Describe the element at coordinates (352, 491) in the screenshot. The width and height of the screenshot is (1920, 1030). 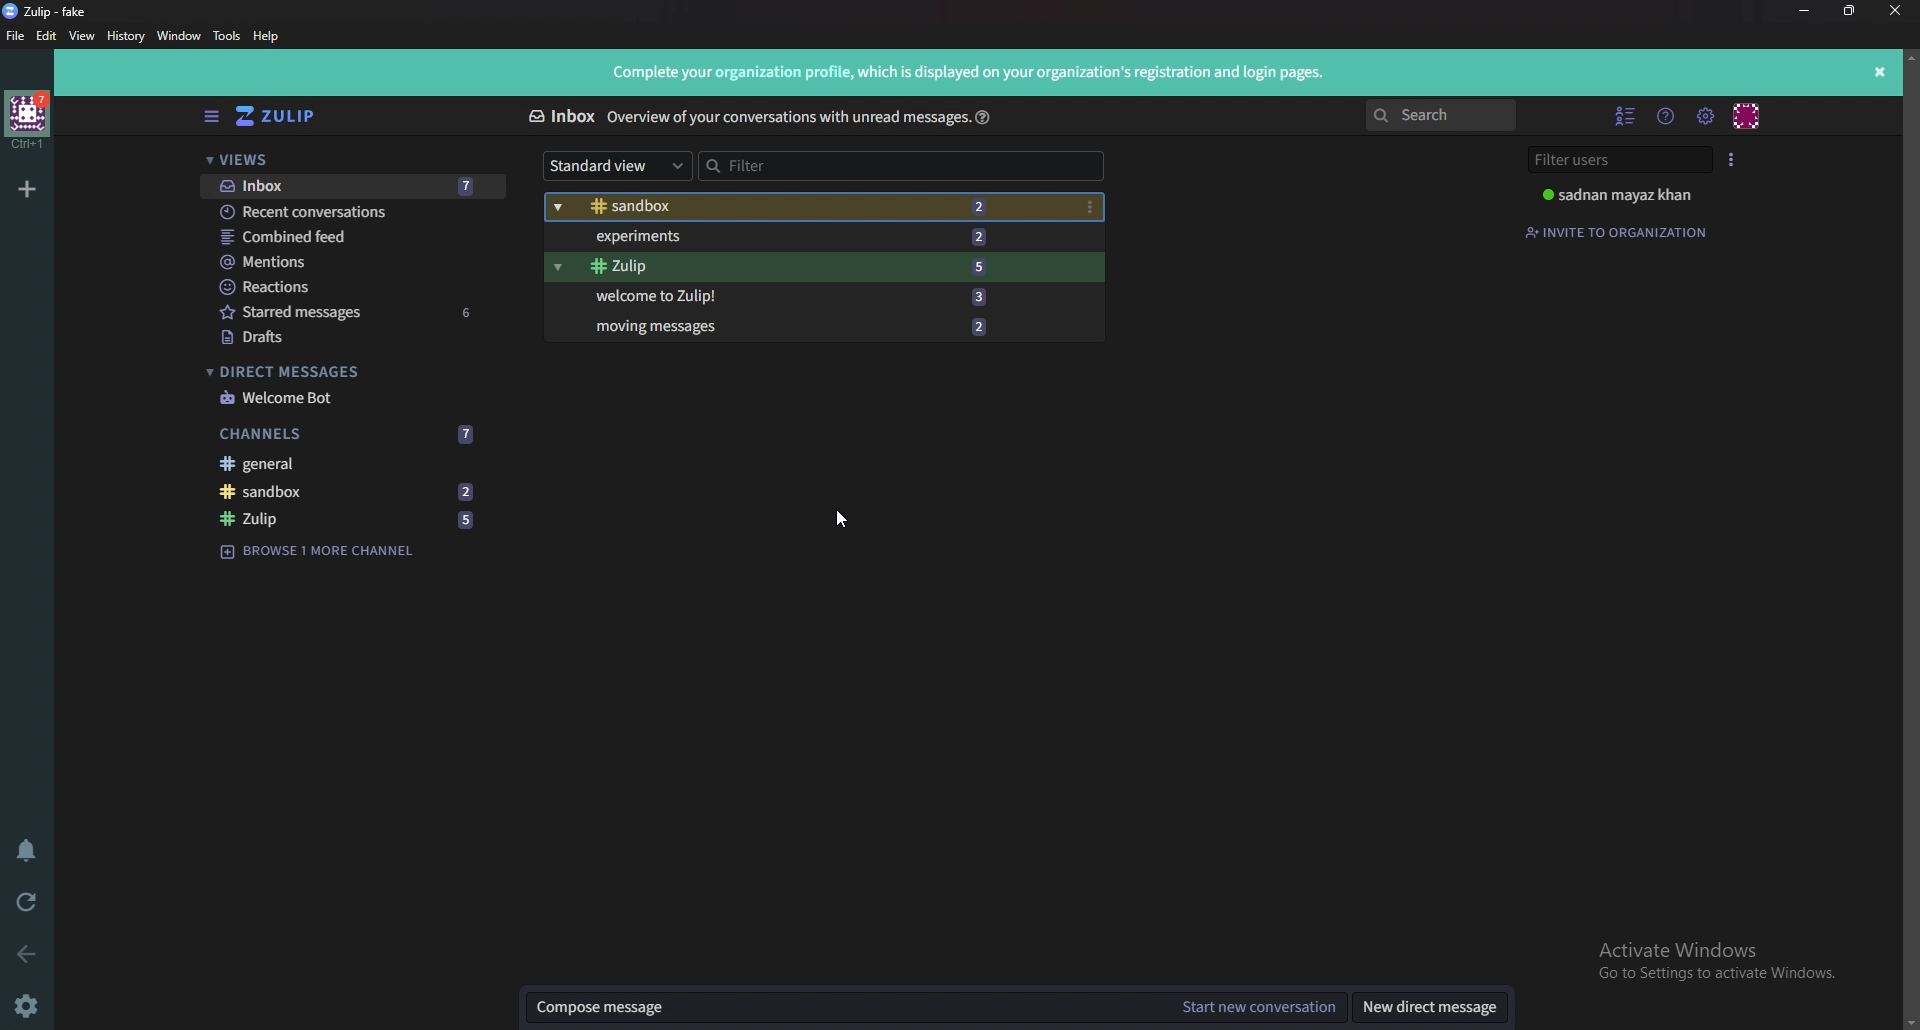
I see `Sandbox` at that location.